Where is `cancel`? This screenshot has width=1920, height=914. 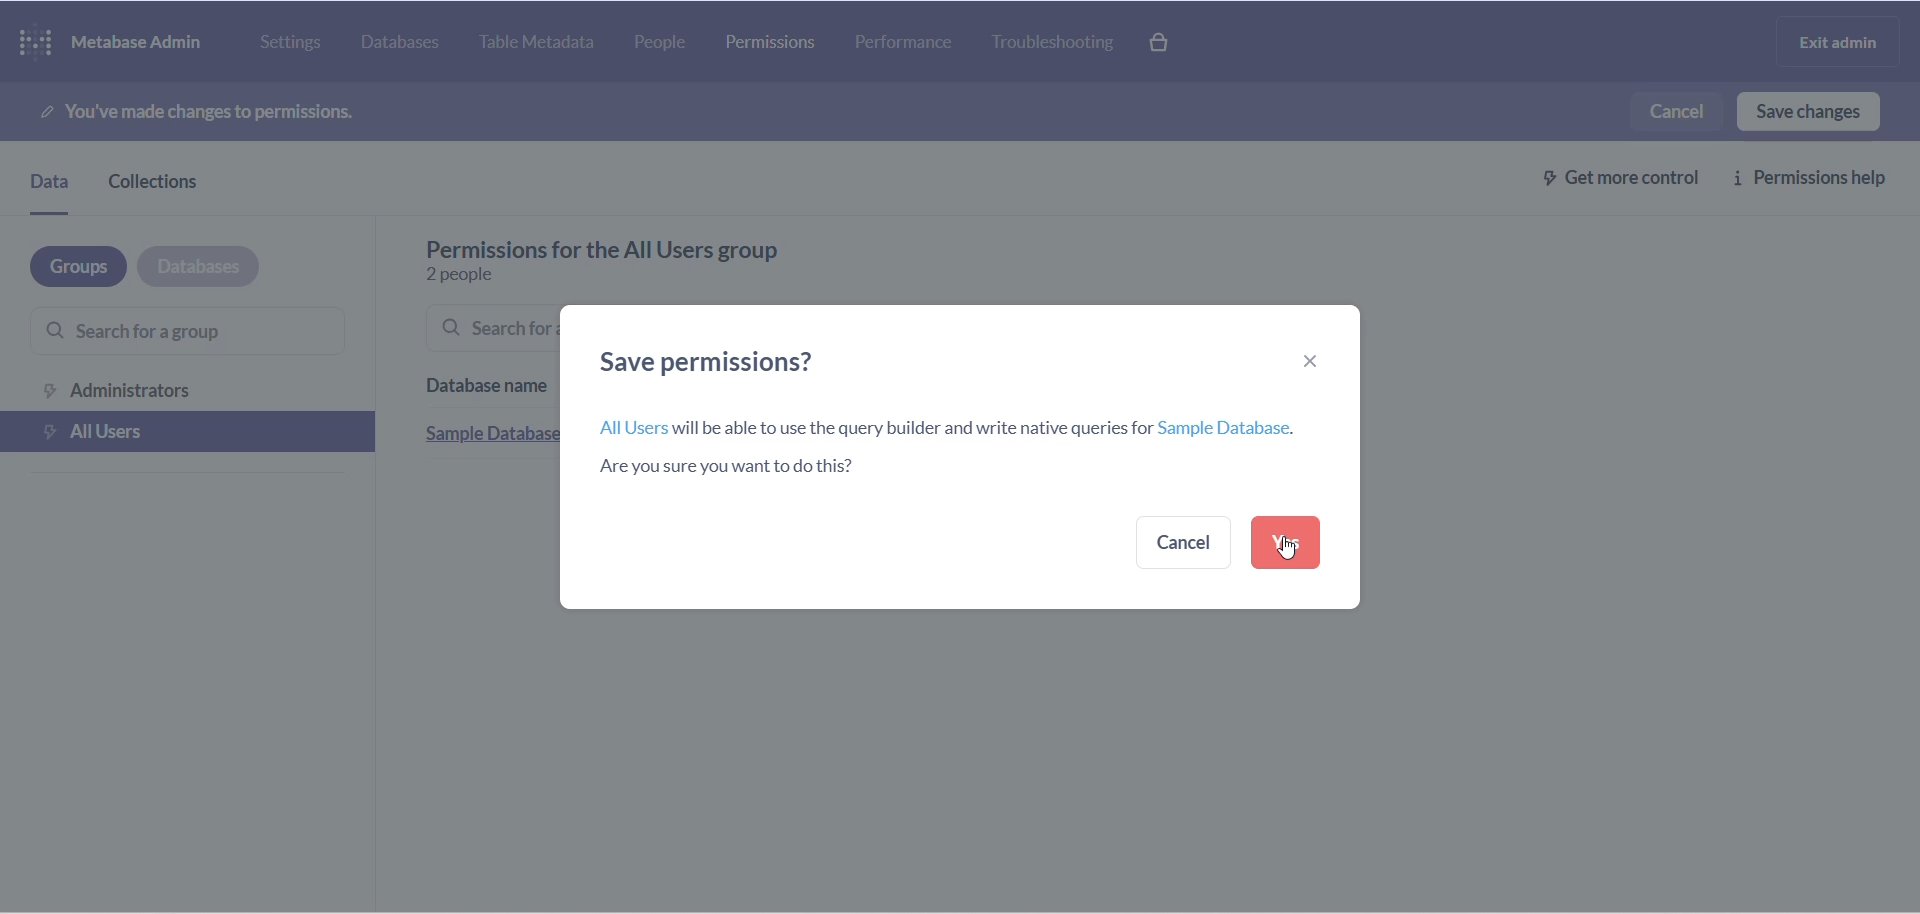 cancel is located at coordinates (1186, 541).